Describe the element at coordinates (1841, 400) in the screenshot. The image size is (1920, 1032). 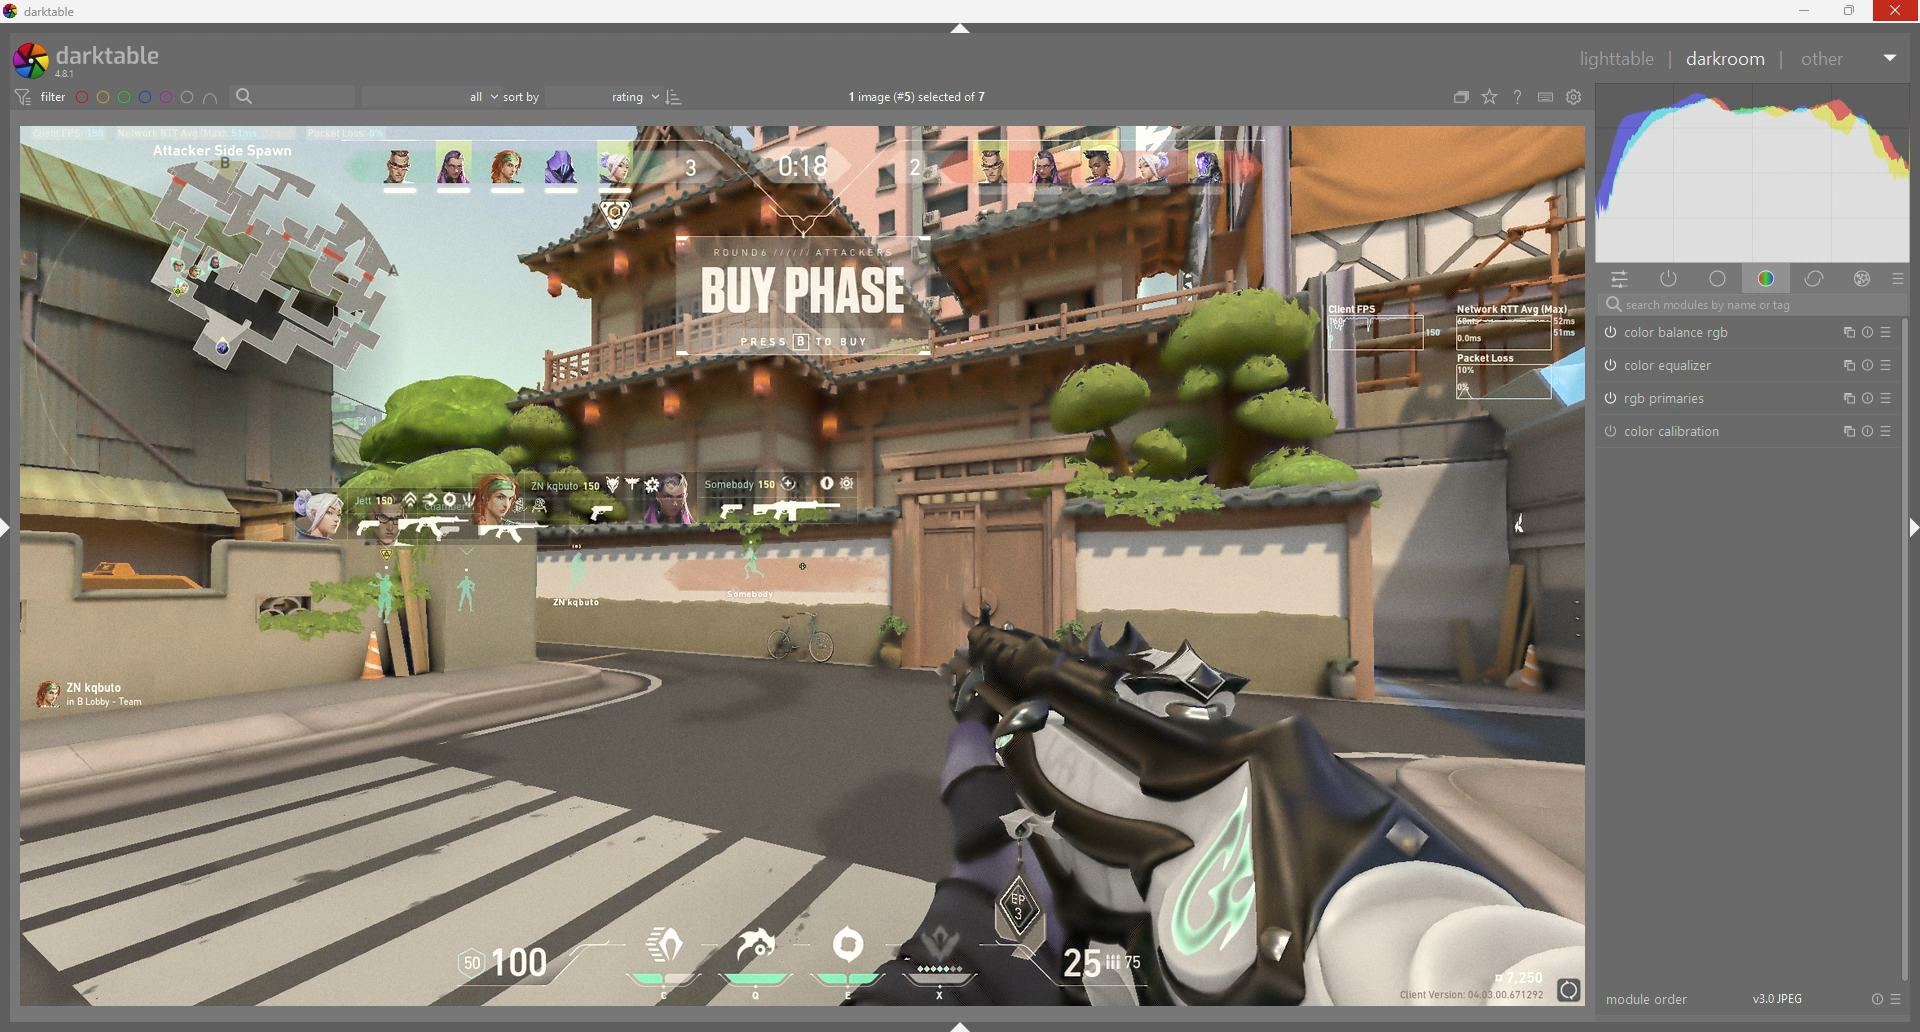
I see `multiple instances action` at that location.